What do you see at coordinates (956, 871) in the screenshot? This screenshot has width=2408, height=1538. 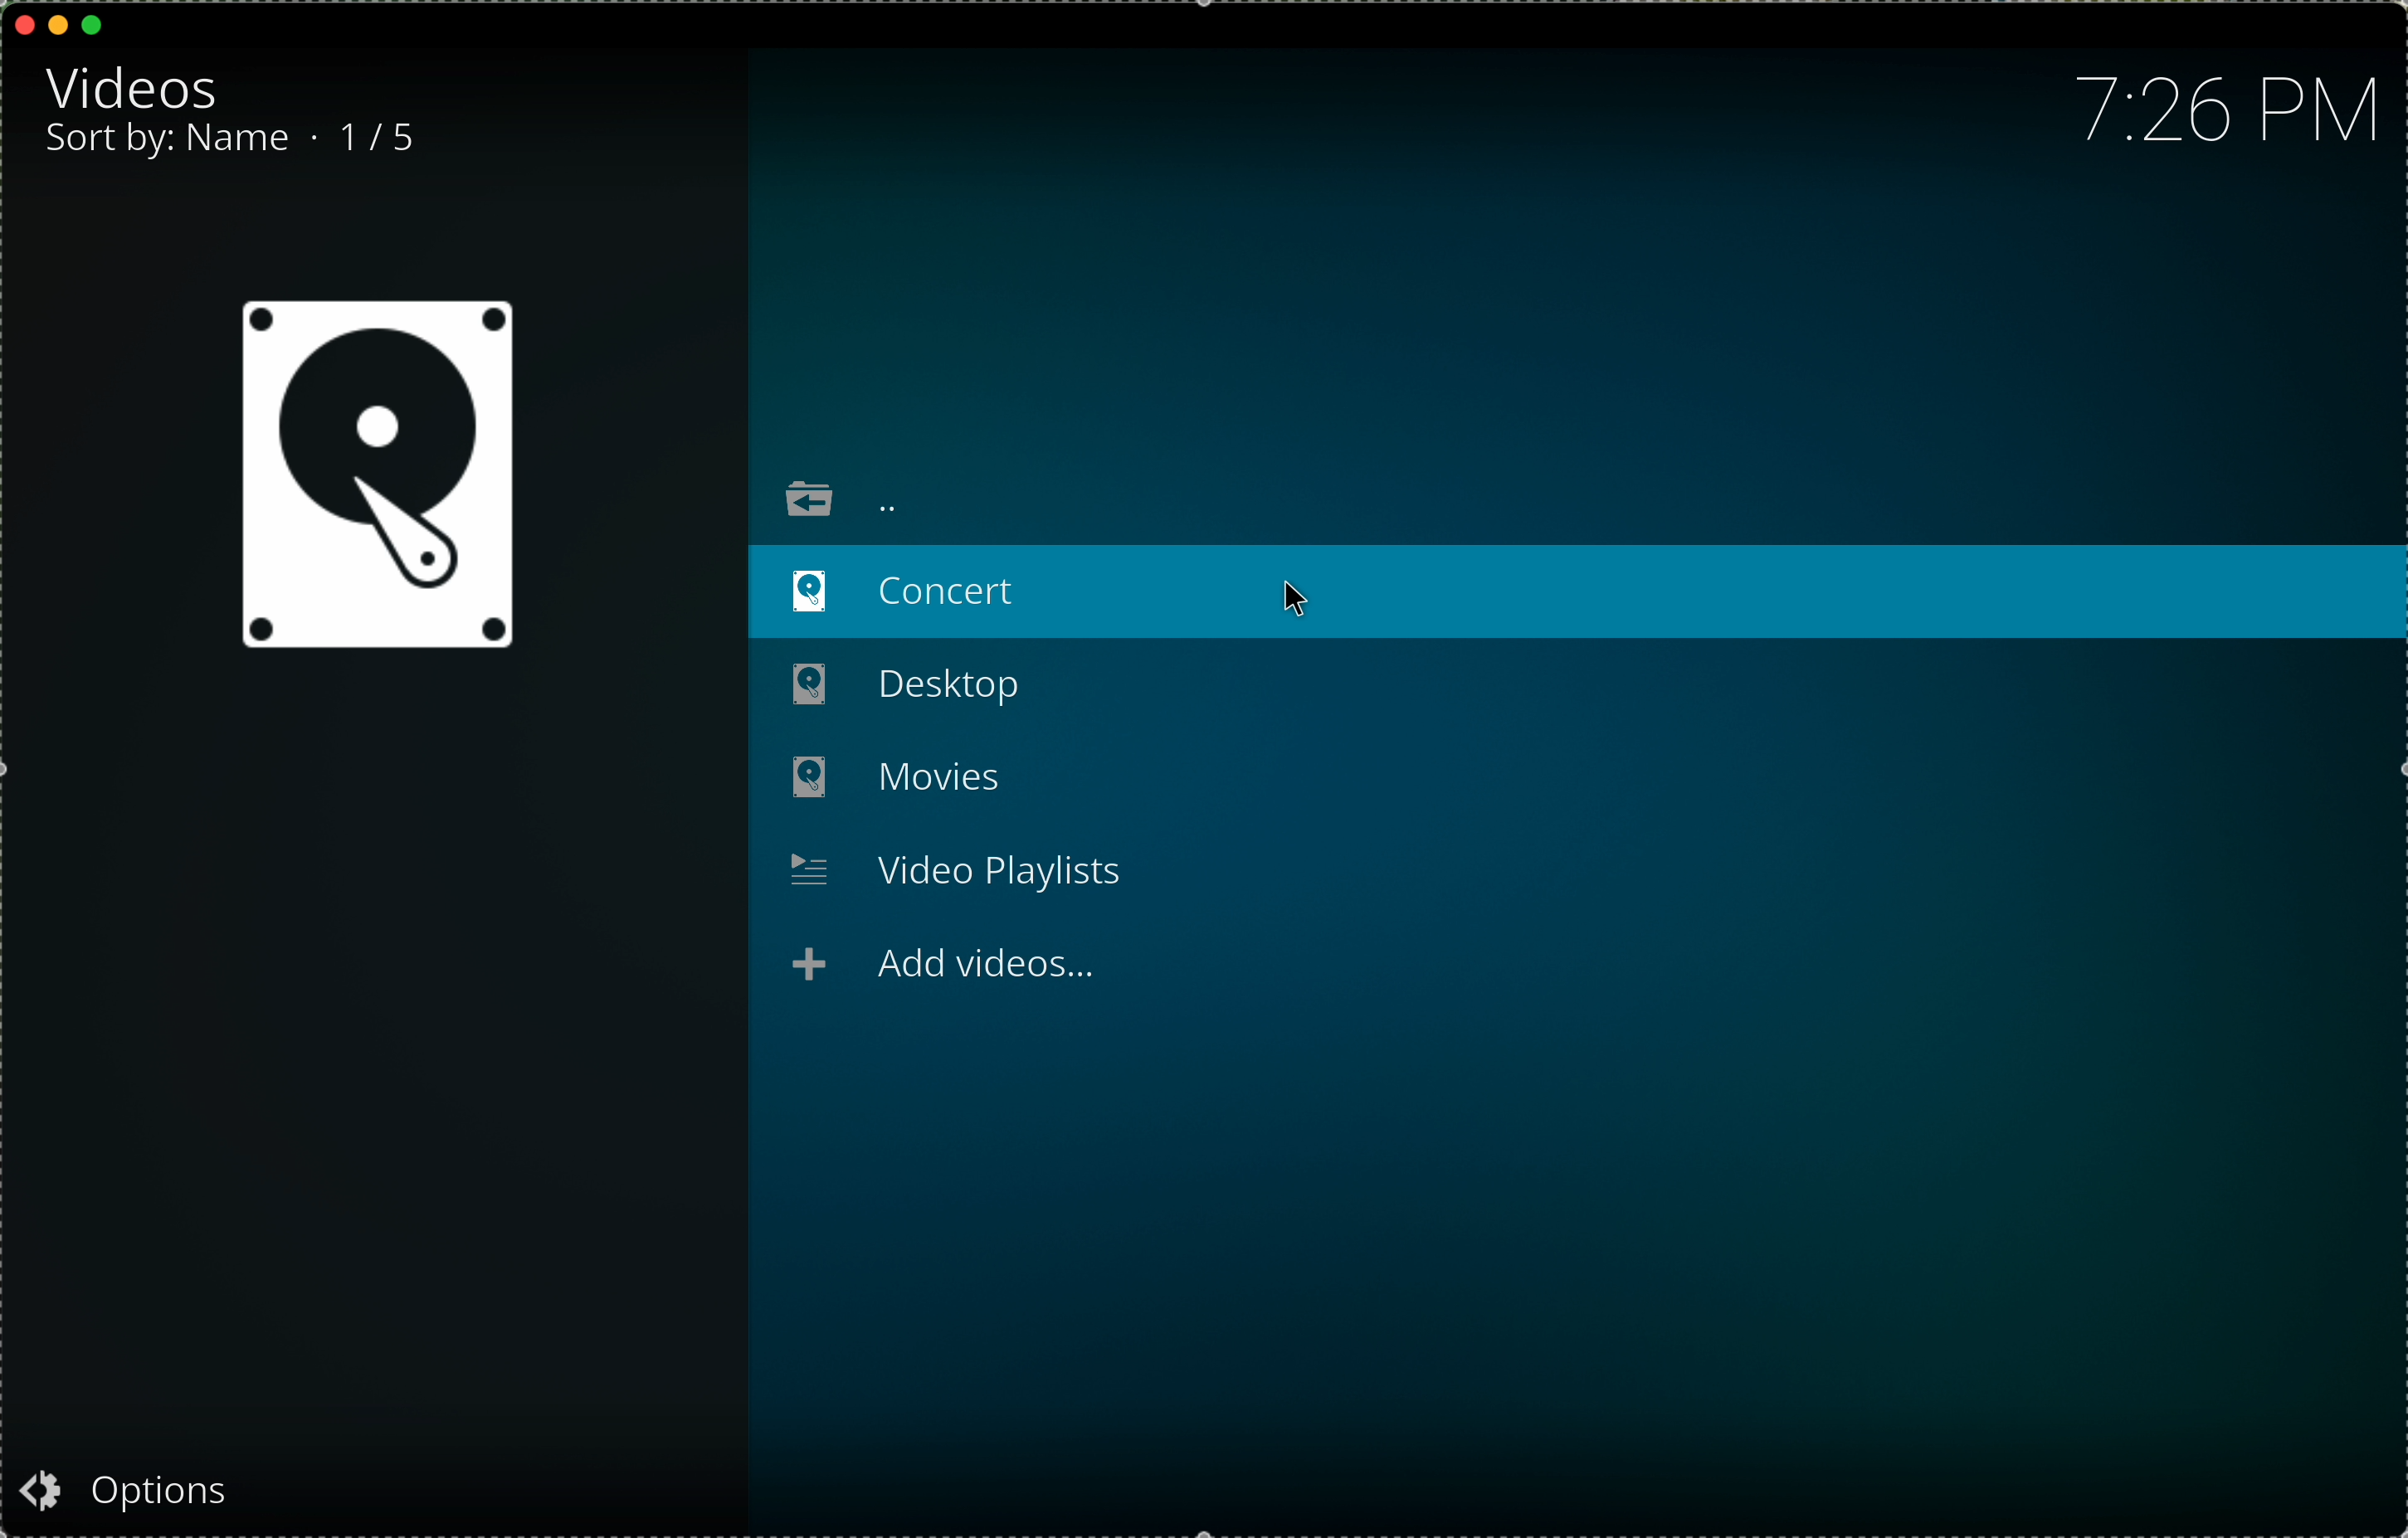 I see `video playlists` at bounding box center [956, 871].